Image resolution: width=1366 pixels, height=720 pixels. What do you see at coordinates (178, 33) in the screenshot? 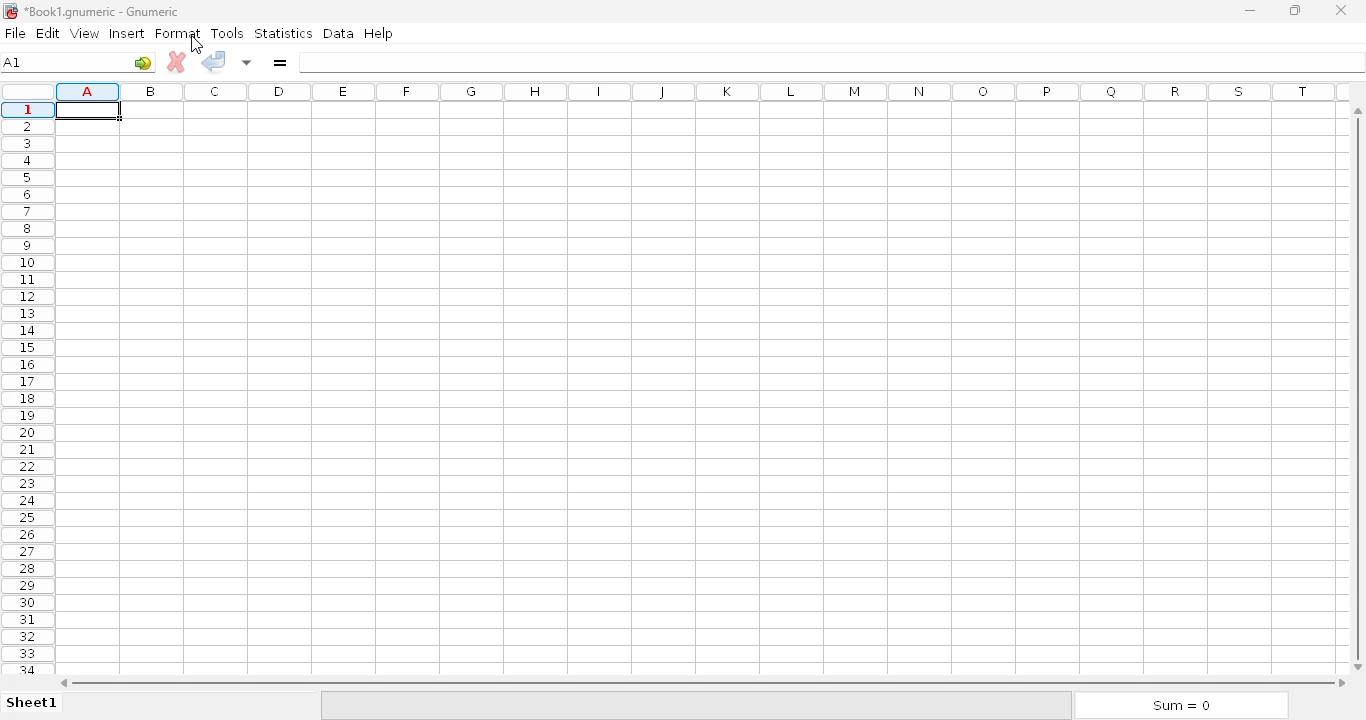
I see `format` at bounding box center [178, 33].